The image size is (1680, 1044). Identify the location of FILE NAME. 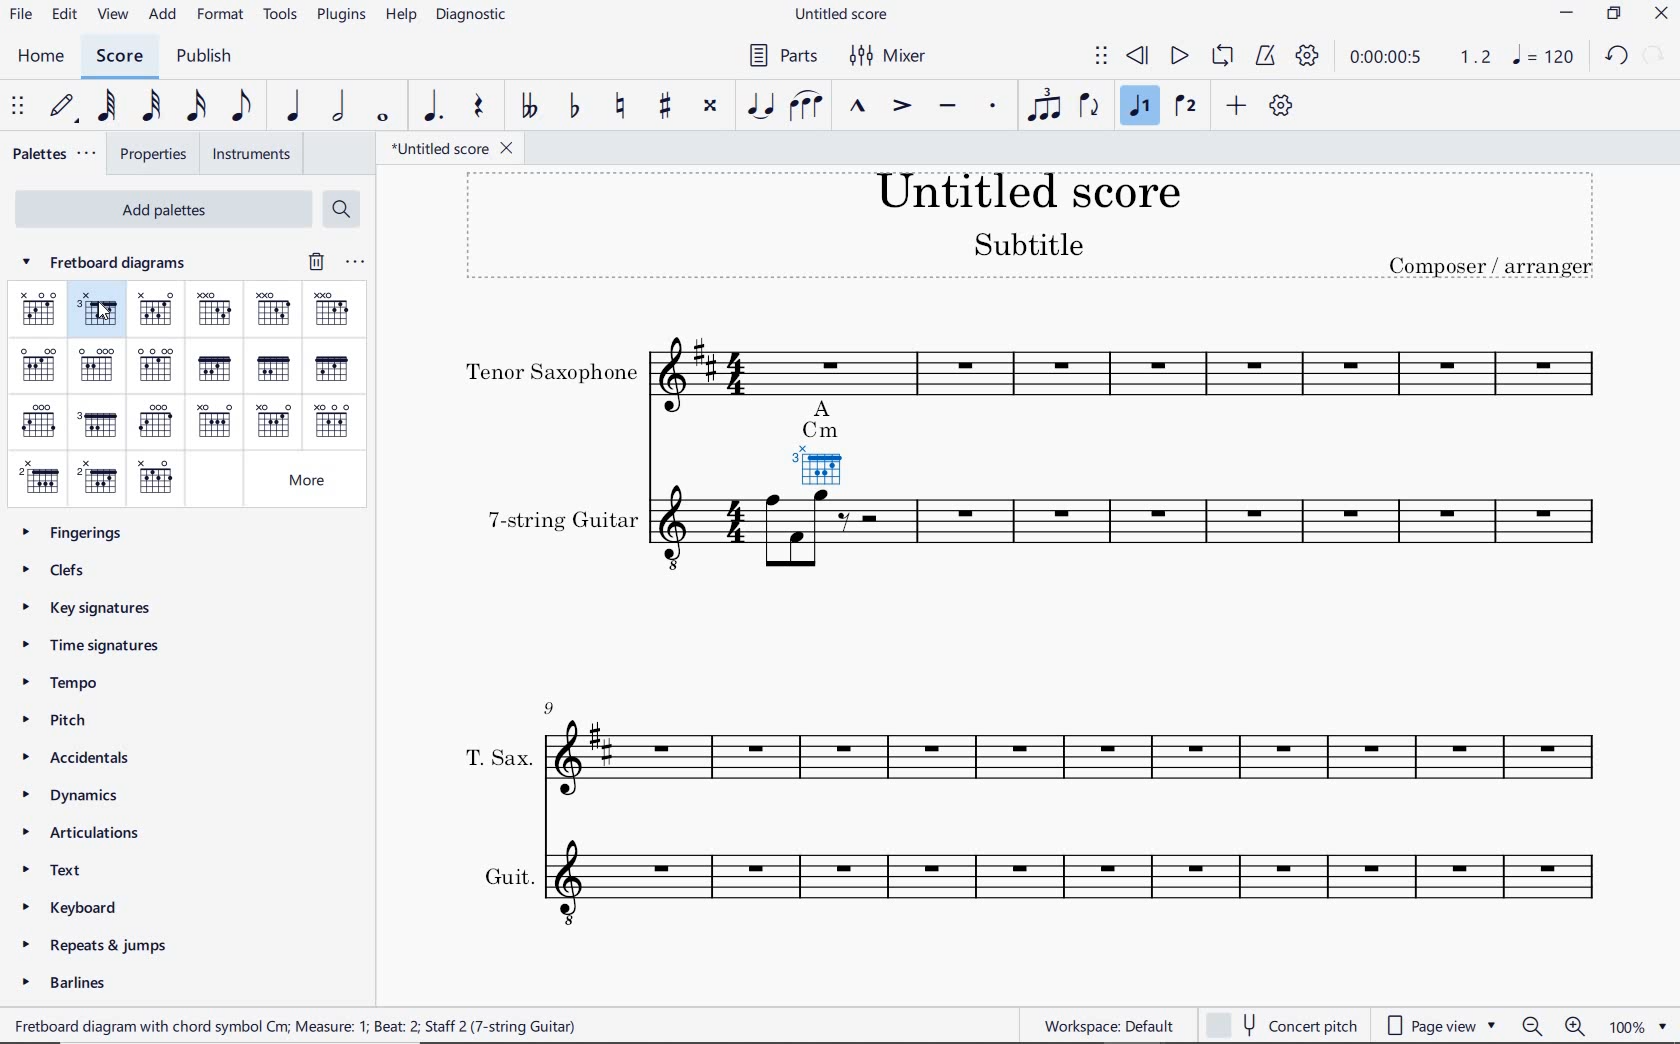
(450, 149).